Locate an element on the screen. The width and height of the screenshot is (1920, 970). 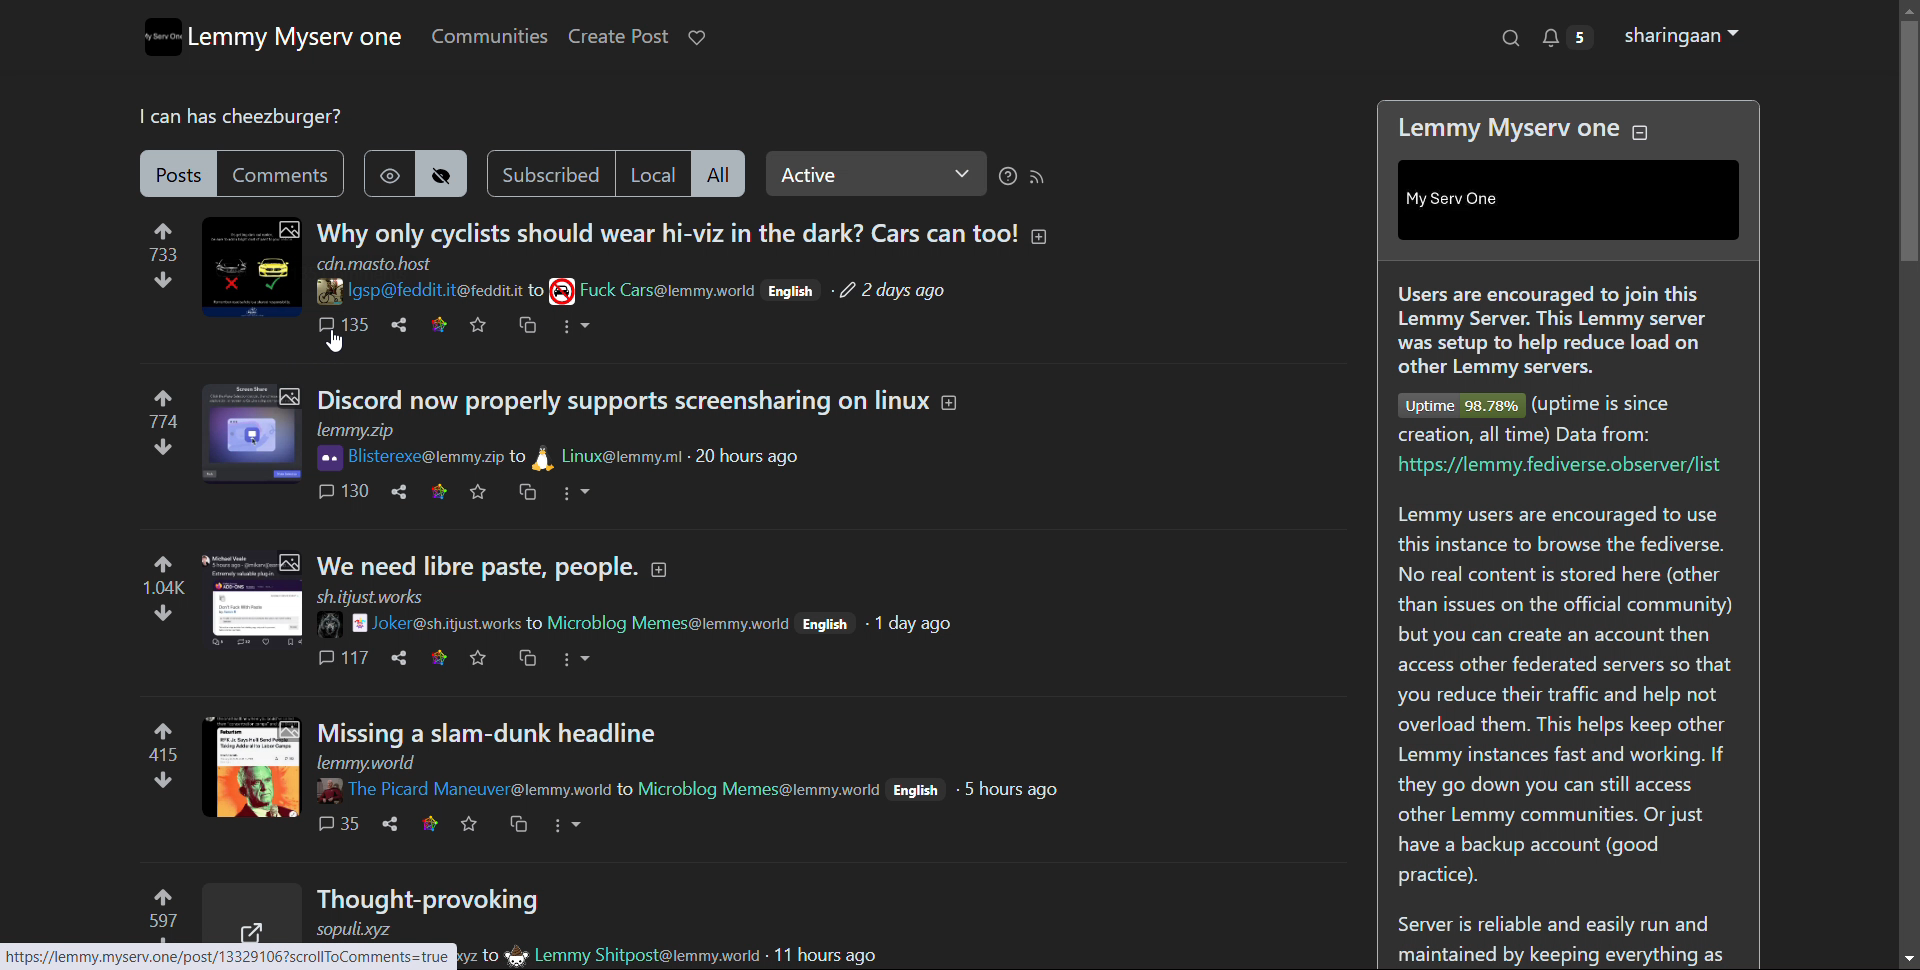
search is located at coordinates (1509, 37).